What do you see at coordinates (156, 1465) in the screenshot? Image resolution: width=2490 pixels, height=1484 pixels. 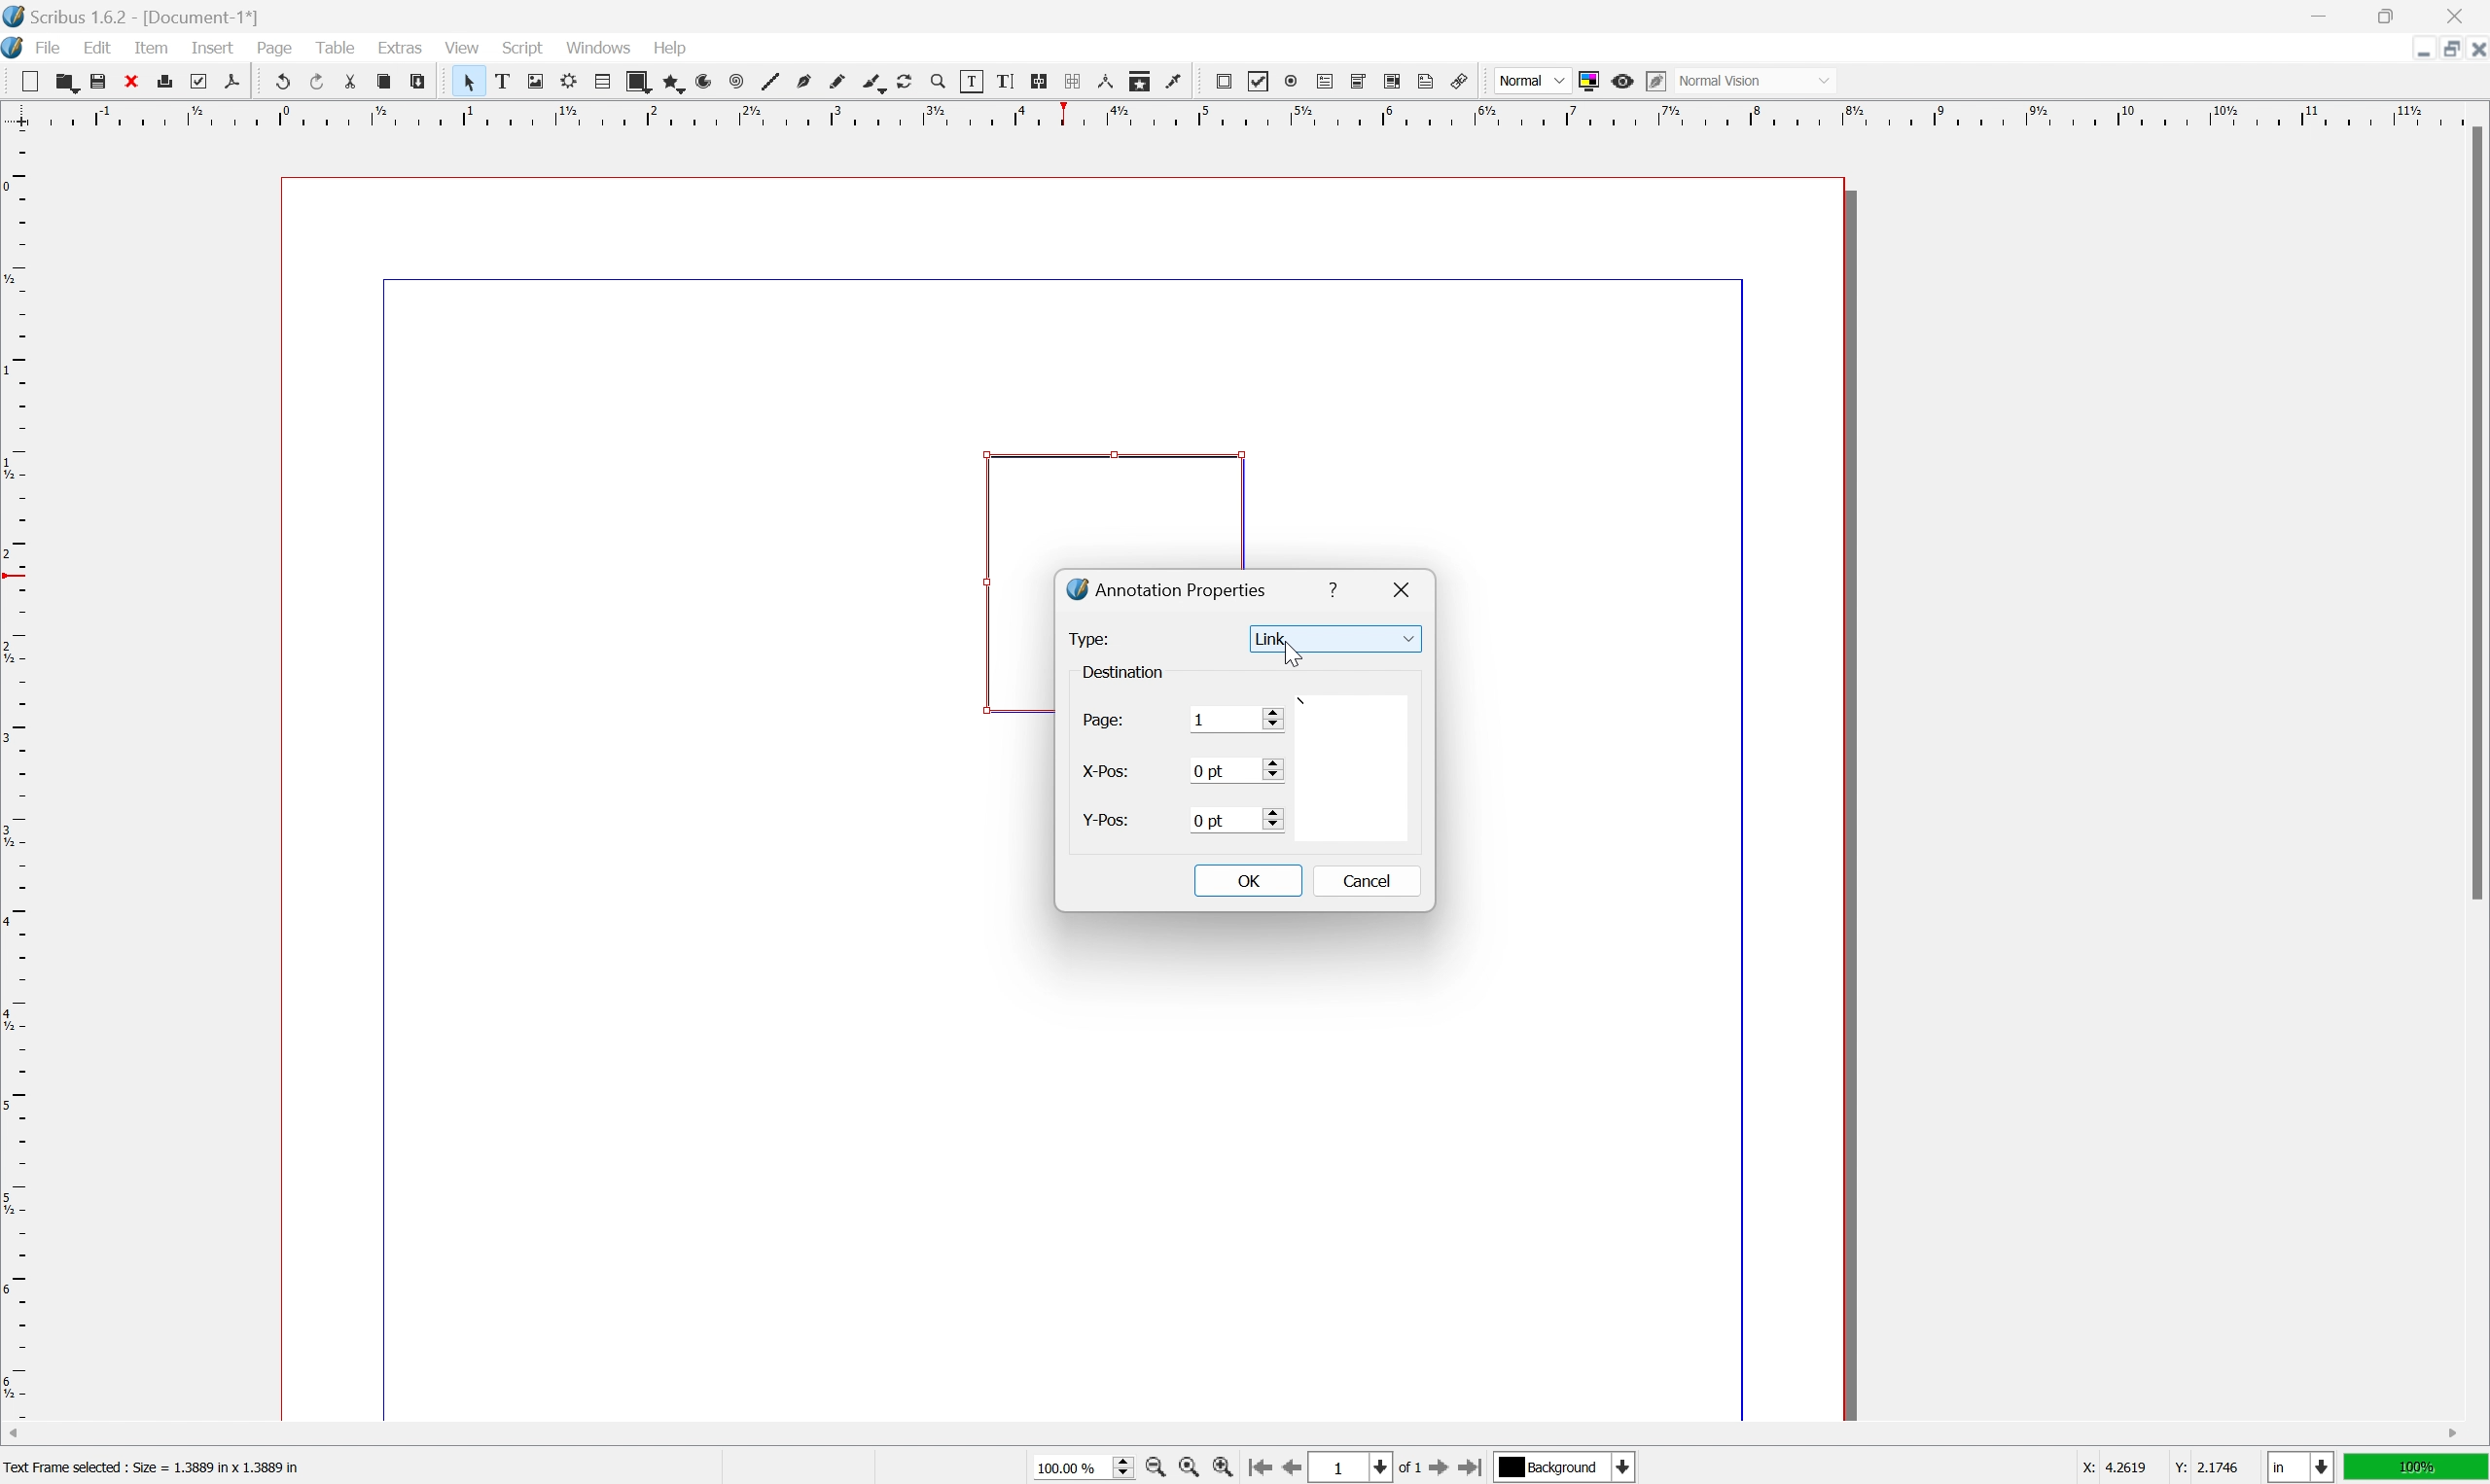 I see `Text frame selected : size = 1.3889 in × 1.3889 in` at bounding box center [156, 1465].